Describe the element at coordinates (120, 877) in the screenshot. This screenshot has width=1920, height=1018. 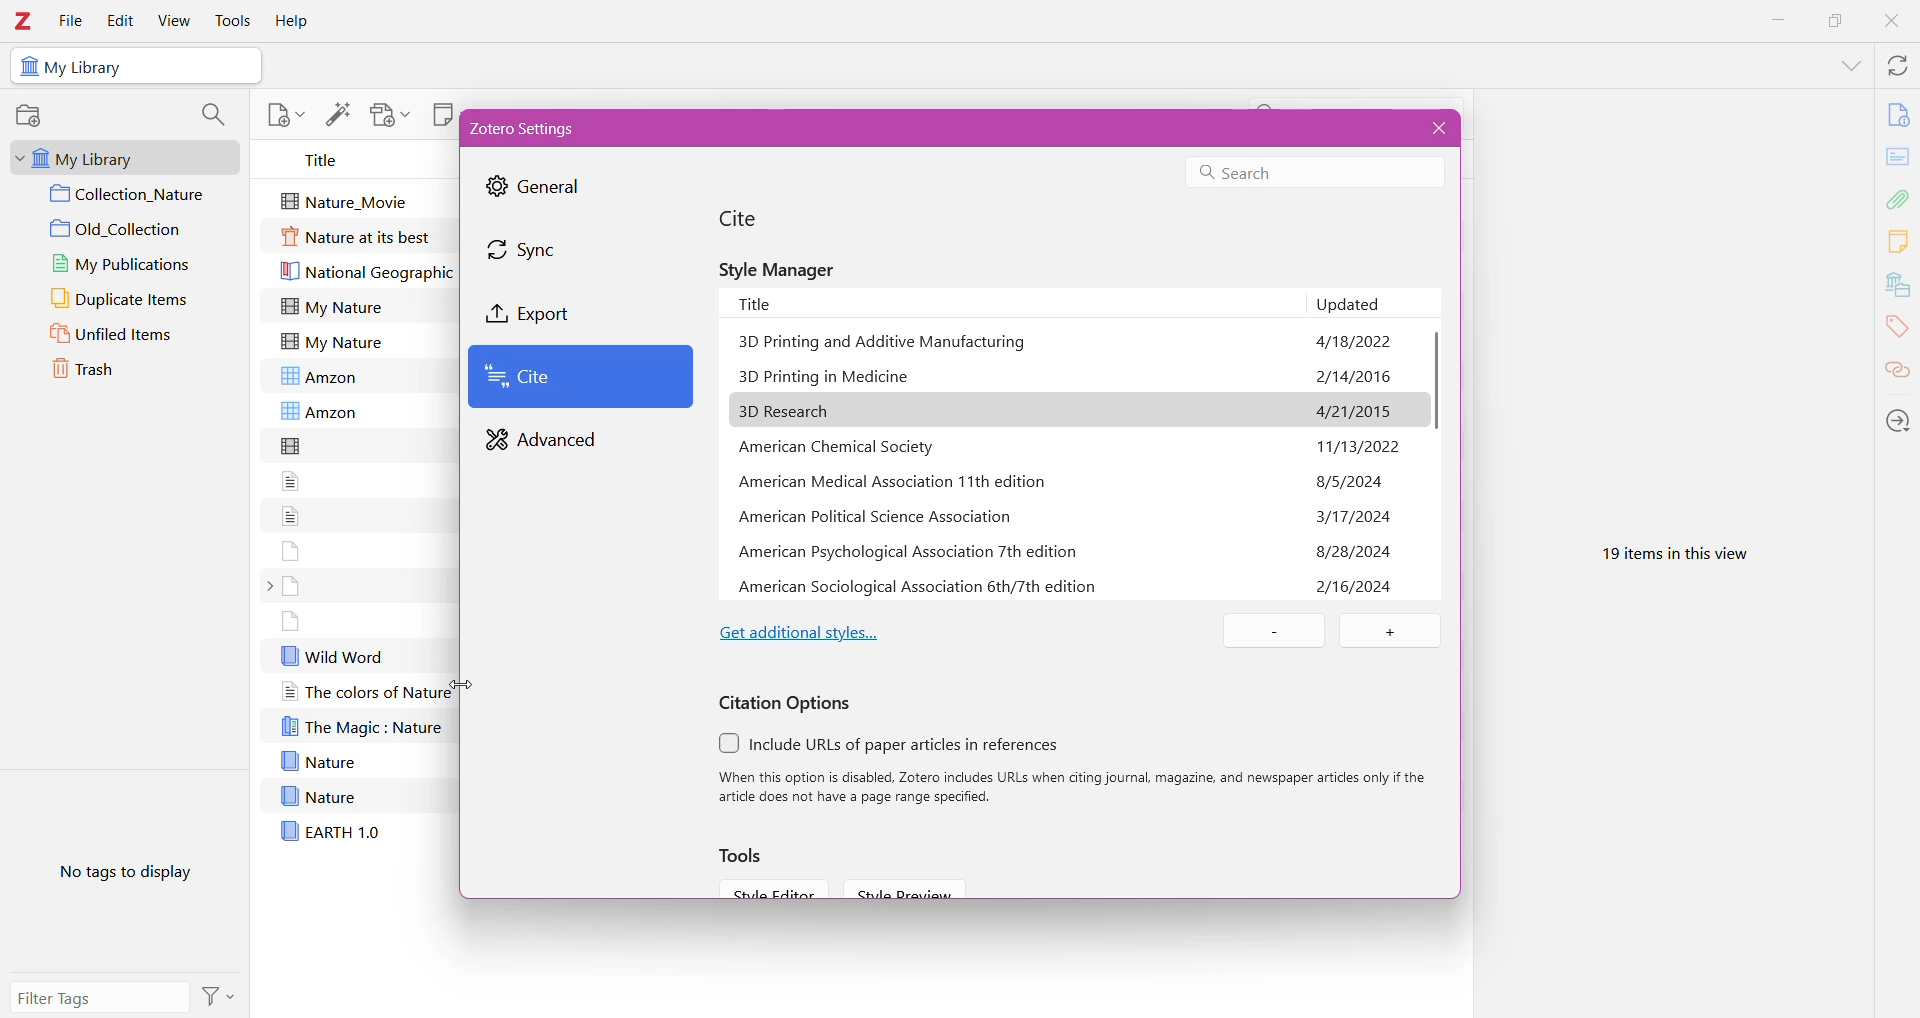
I see `No tags to display` at that location.